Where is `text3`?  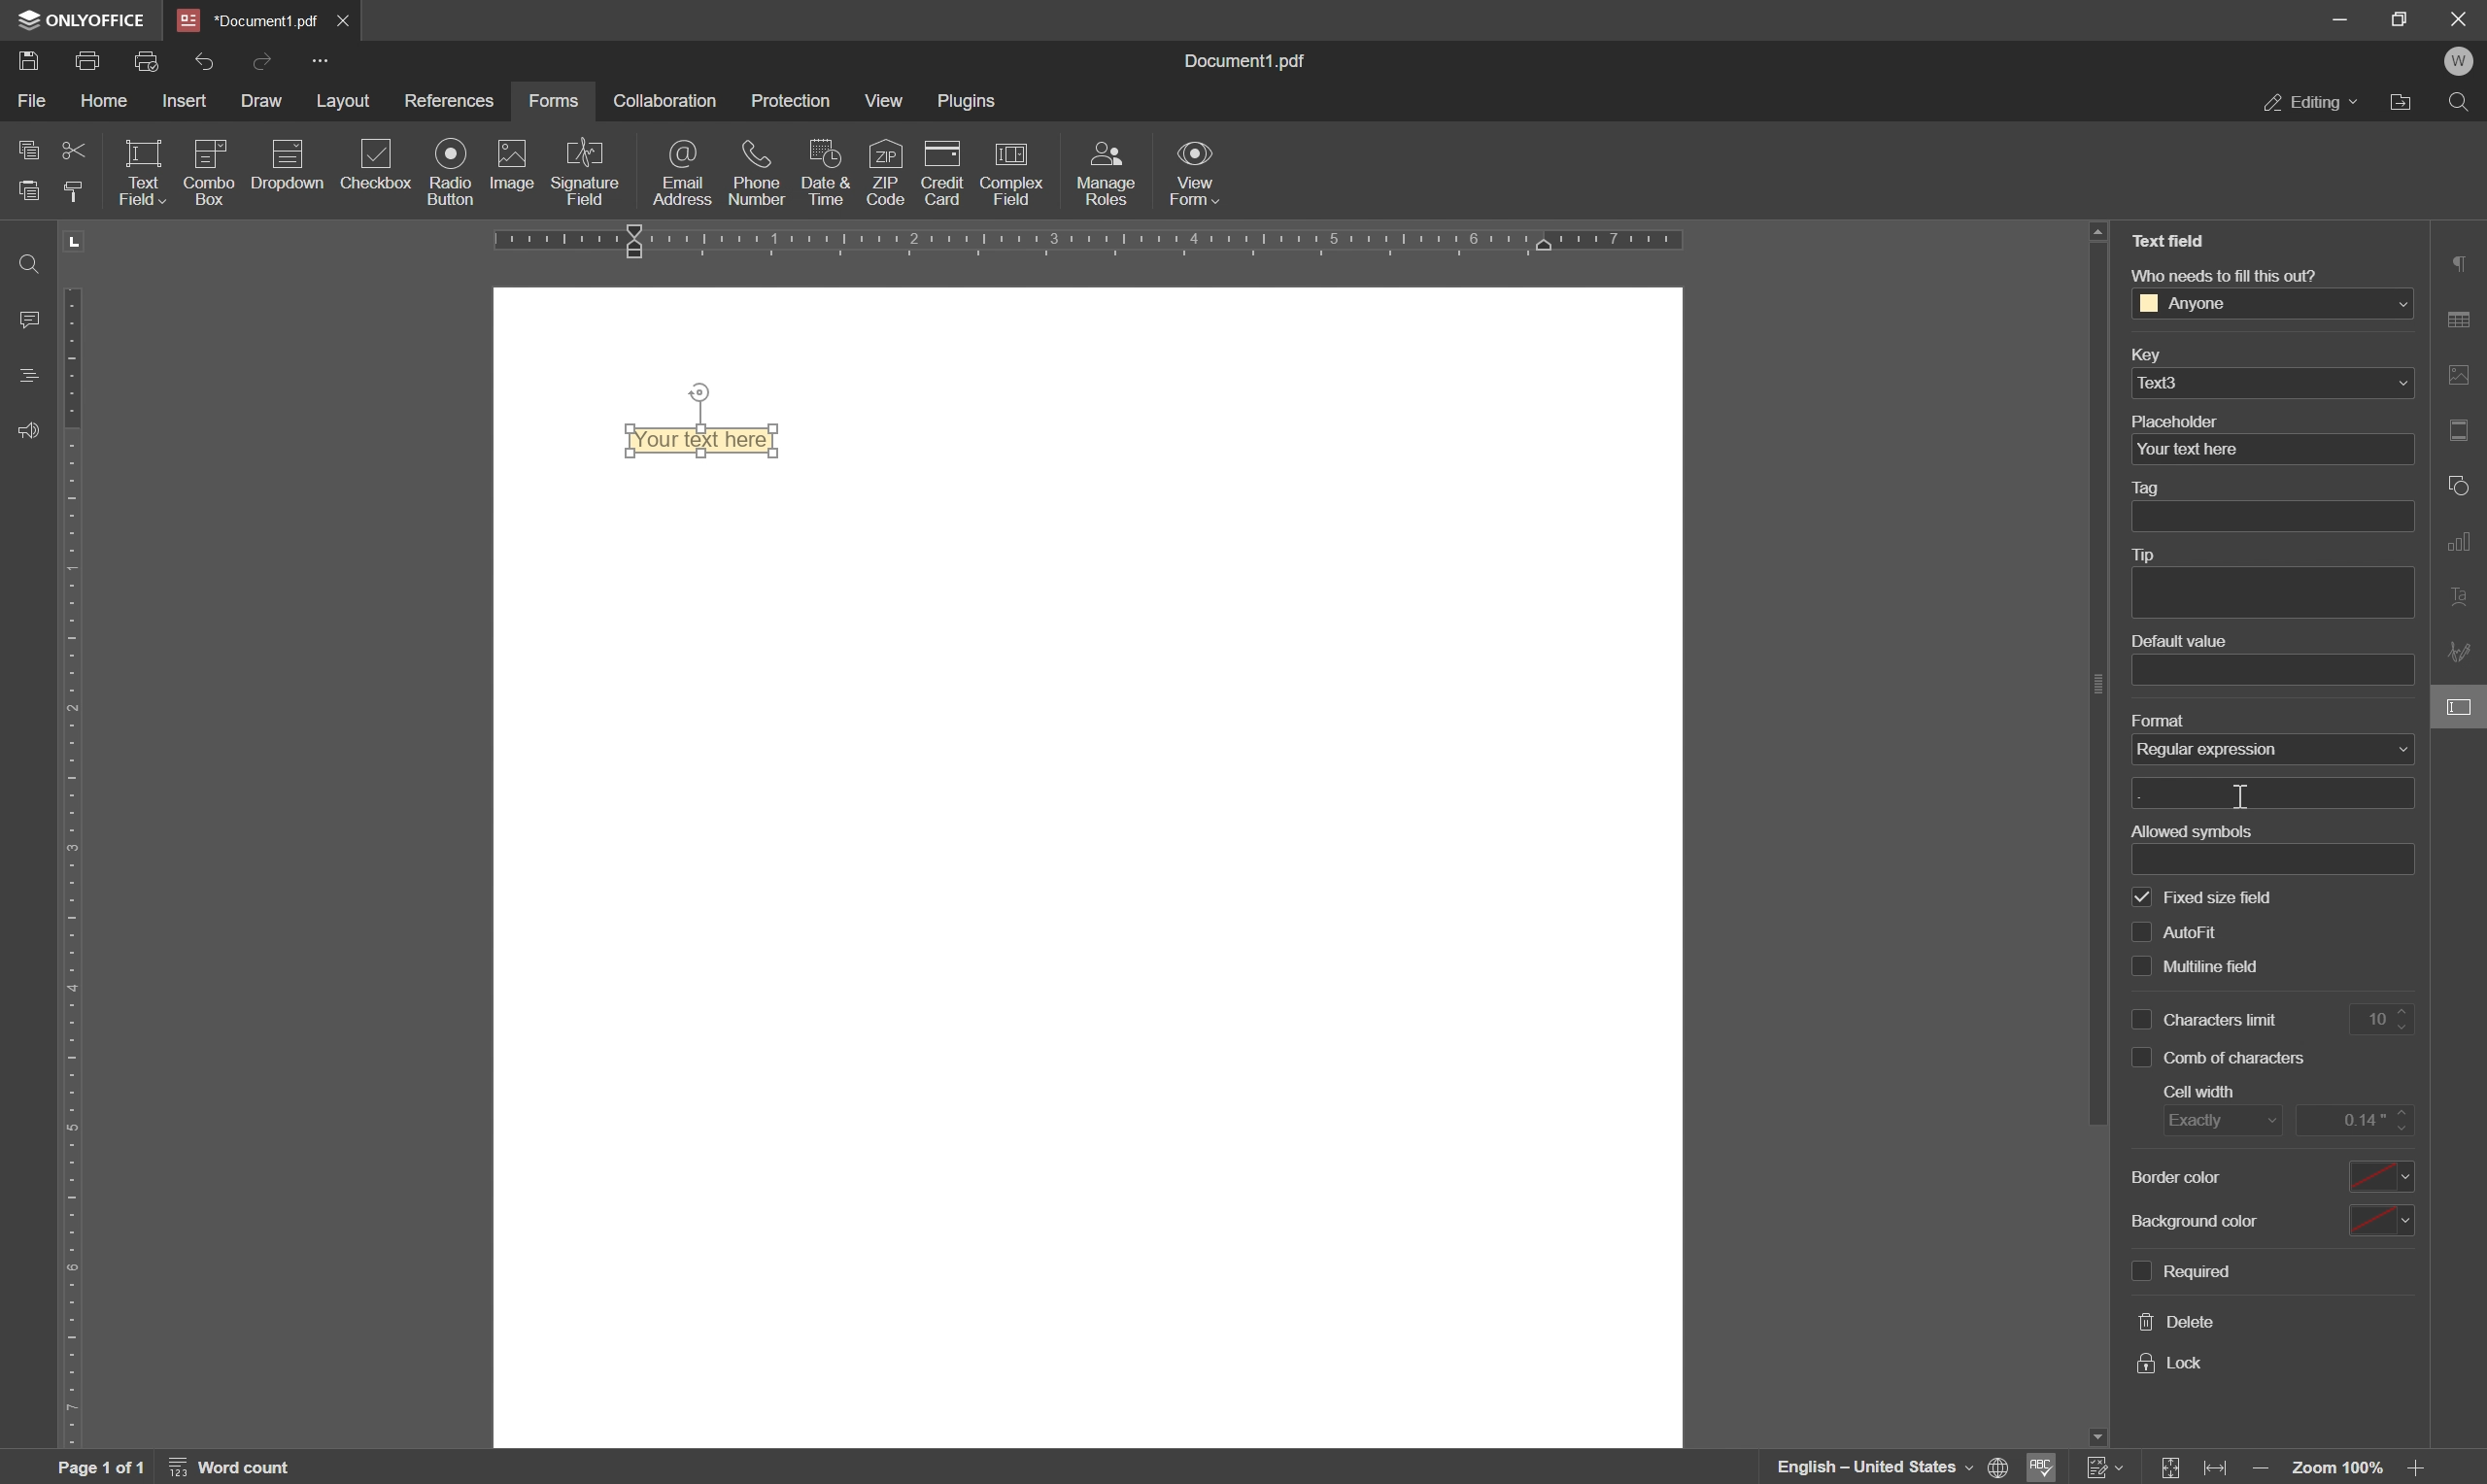 text3 is located at coordinates (2172, 381).